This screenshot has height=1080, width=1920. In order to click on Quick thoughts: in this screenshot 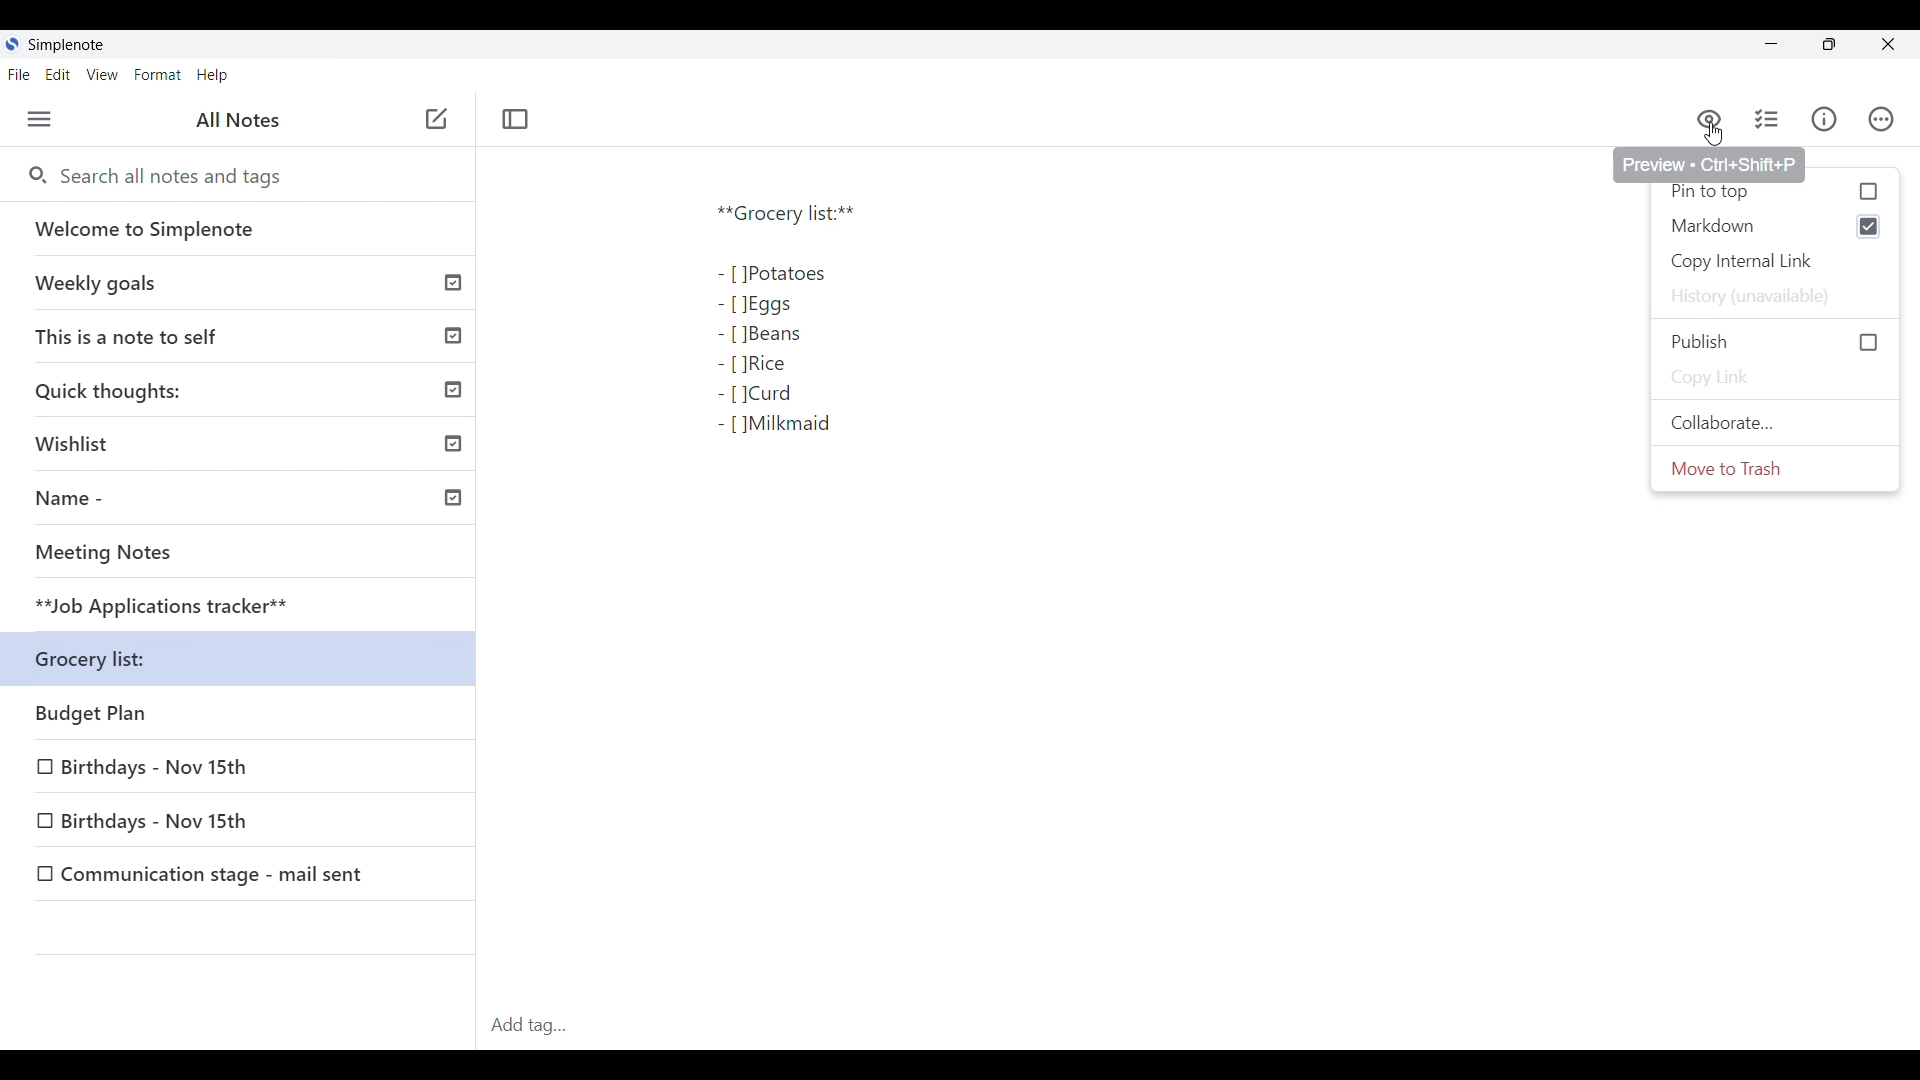, I will do `click(246, 393)`.